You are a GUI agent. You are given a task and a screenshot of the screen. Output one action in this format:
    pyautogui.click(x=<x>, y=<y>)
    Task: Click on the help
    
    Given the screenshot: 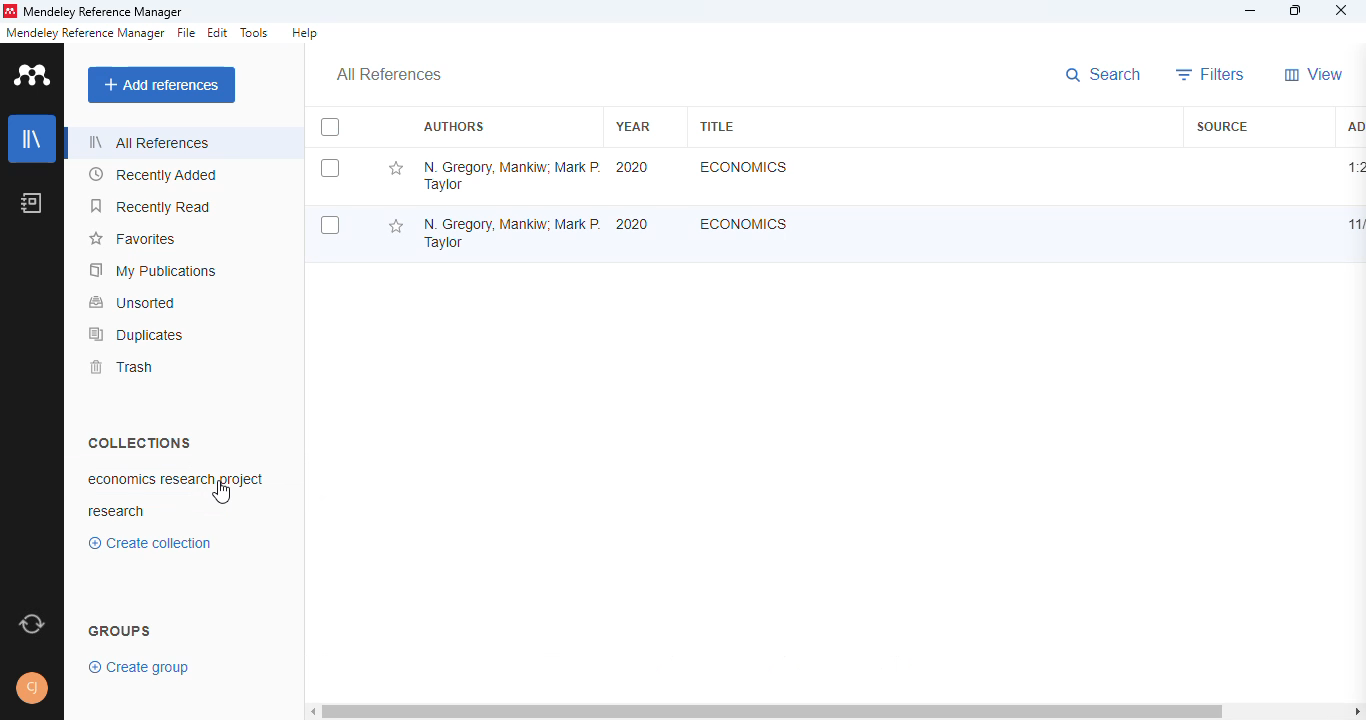 What is the action you would take?
    pyautogui.click(x=304, y=33)
    